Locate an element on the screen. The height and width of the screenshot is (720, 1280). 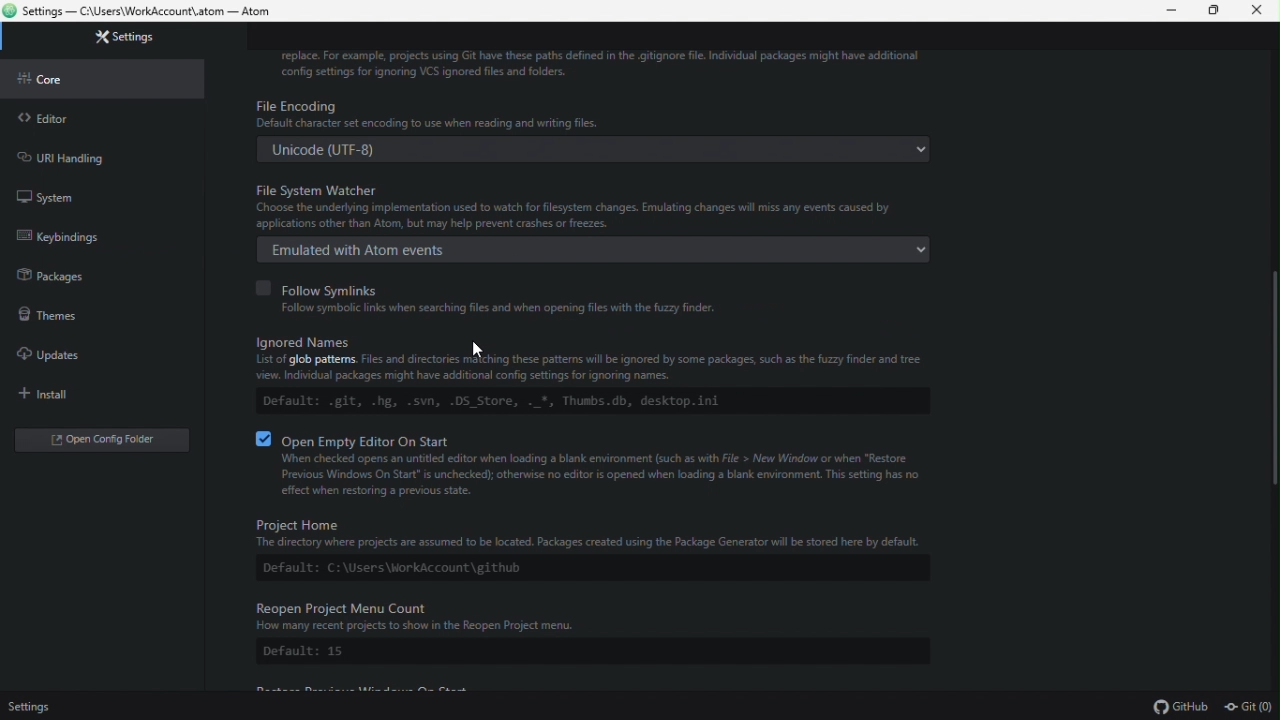
scroll bar is located at coordinates (1272, 382).